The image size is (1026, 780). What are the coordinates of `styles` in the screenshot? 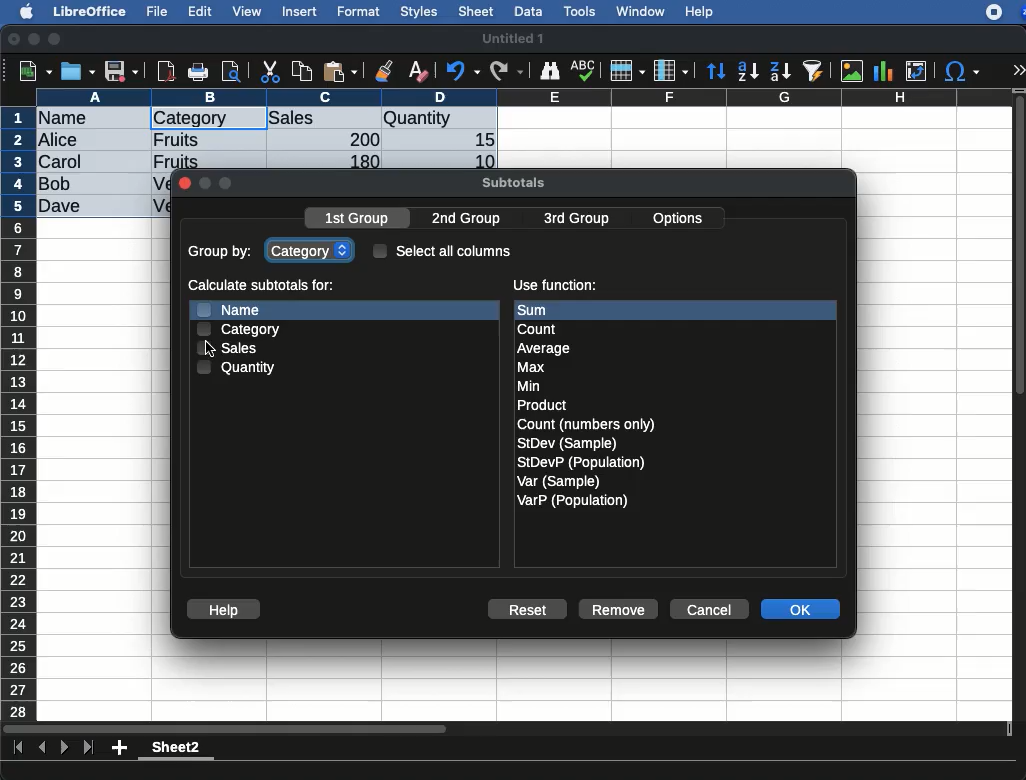 It's located at (417, 14).